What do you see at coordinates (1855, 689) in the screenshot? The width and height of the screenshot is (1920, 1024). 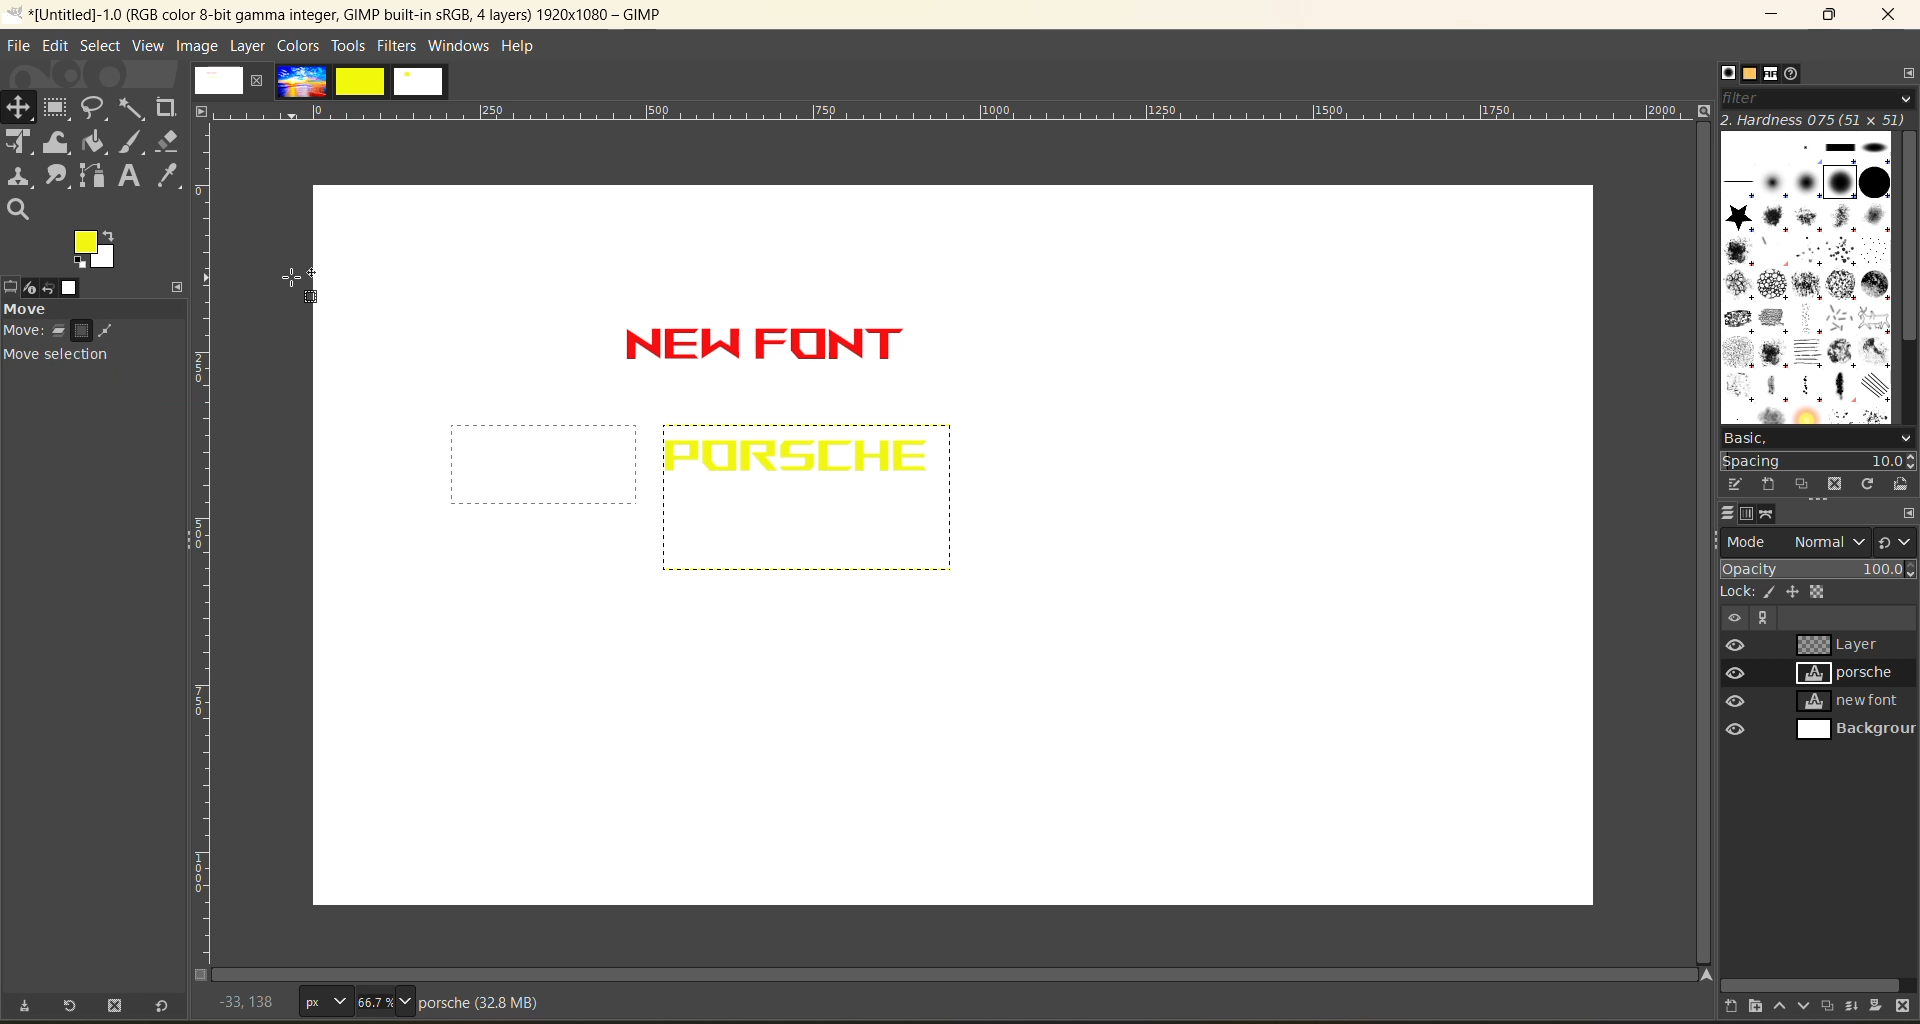 I see `layers` at bounding box center [1855, 689].